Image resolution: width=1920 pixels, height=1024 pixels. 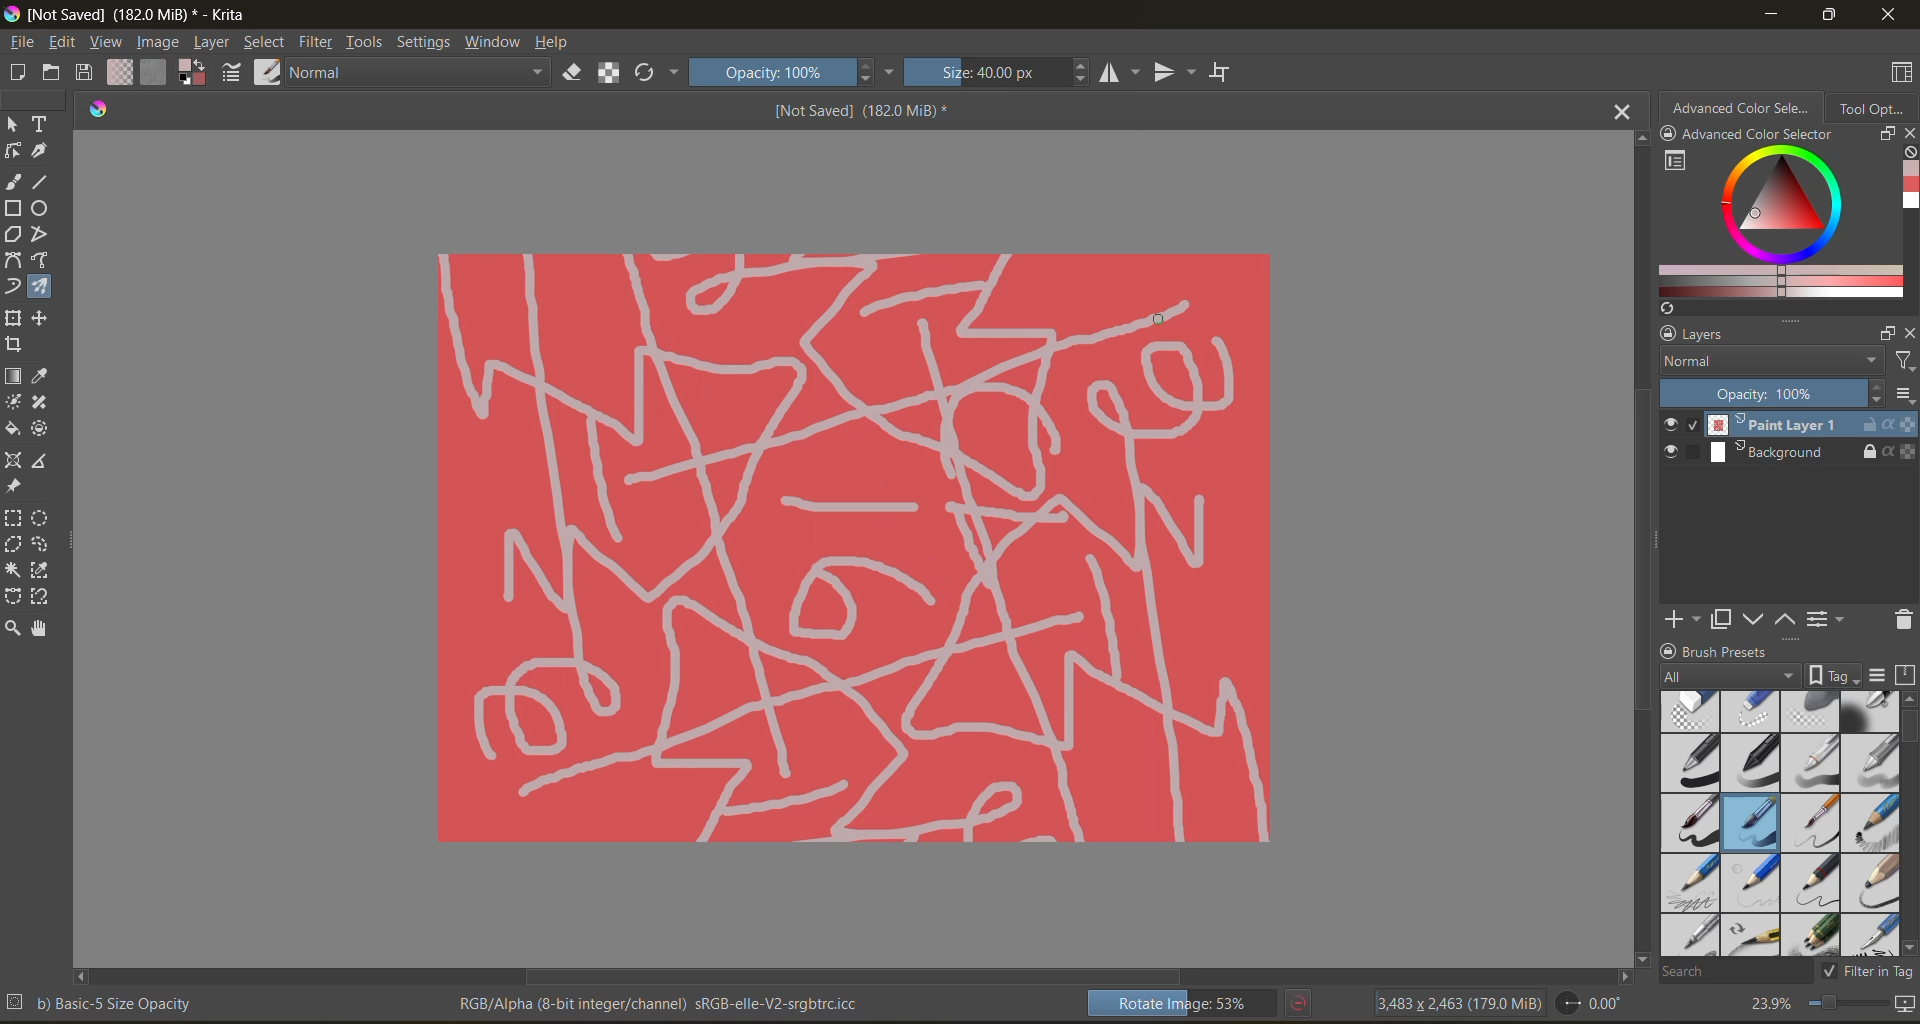 What do you see at coordinates (497, 45) in the screenshot?
I see `window` at bounding box center [497, 45].